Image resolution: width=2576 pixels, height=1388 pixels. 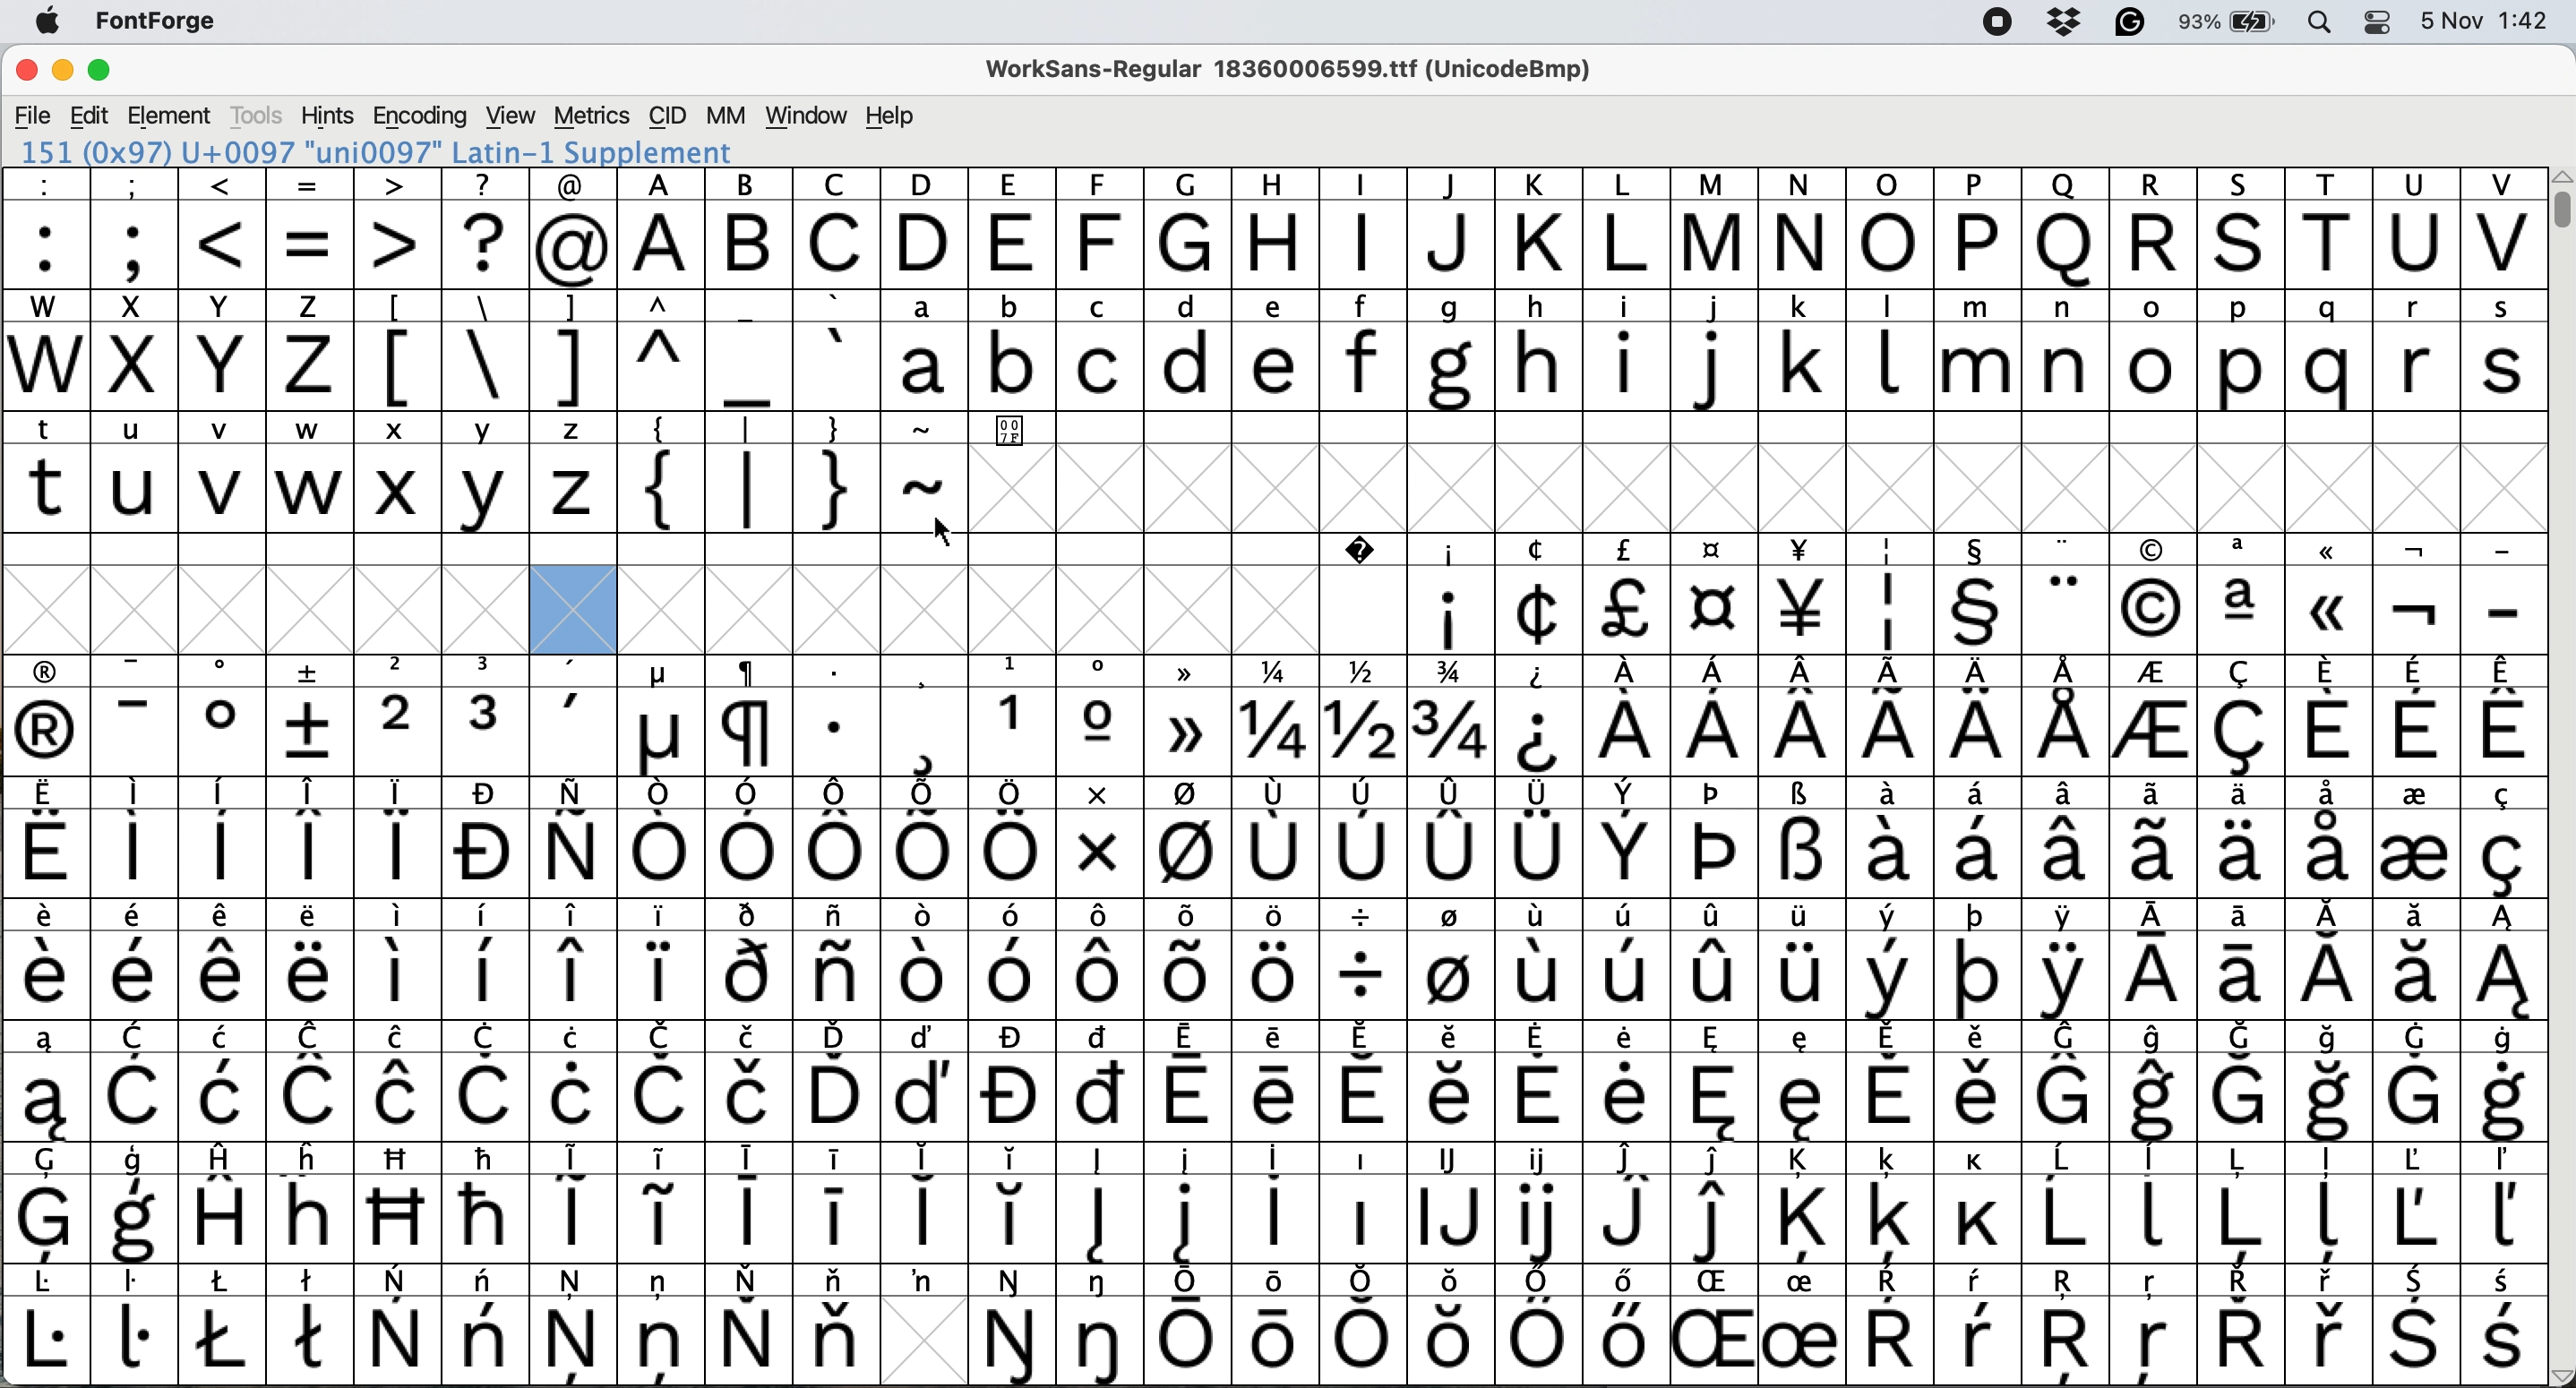 What do you see at coordinates (1363, 1201) in the screenshot?
I see `symbol` at bounding box center [1363, 1201].